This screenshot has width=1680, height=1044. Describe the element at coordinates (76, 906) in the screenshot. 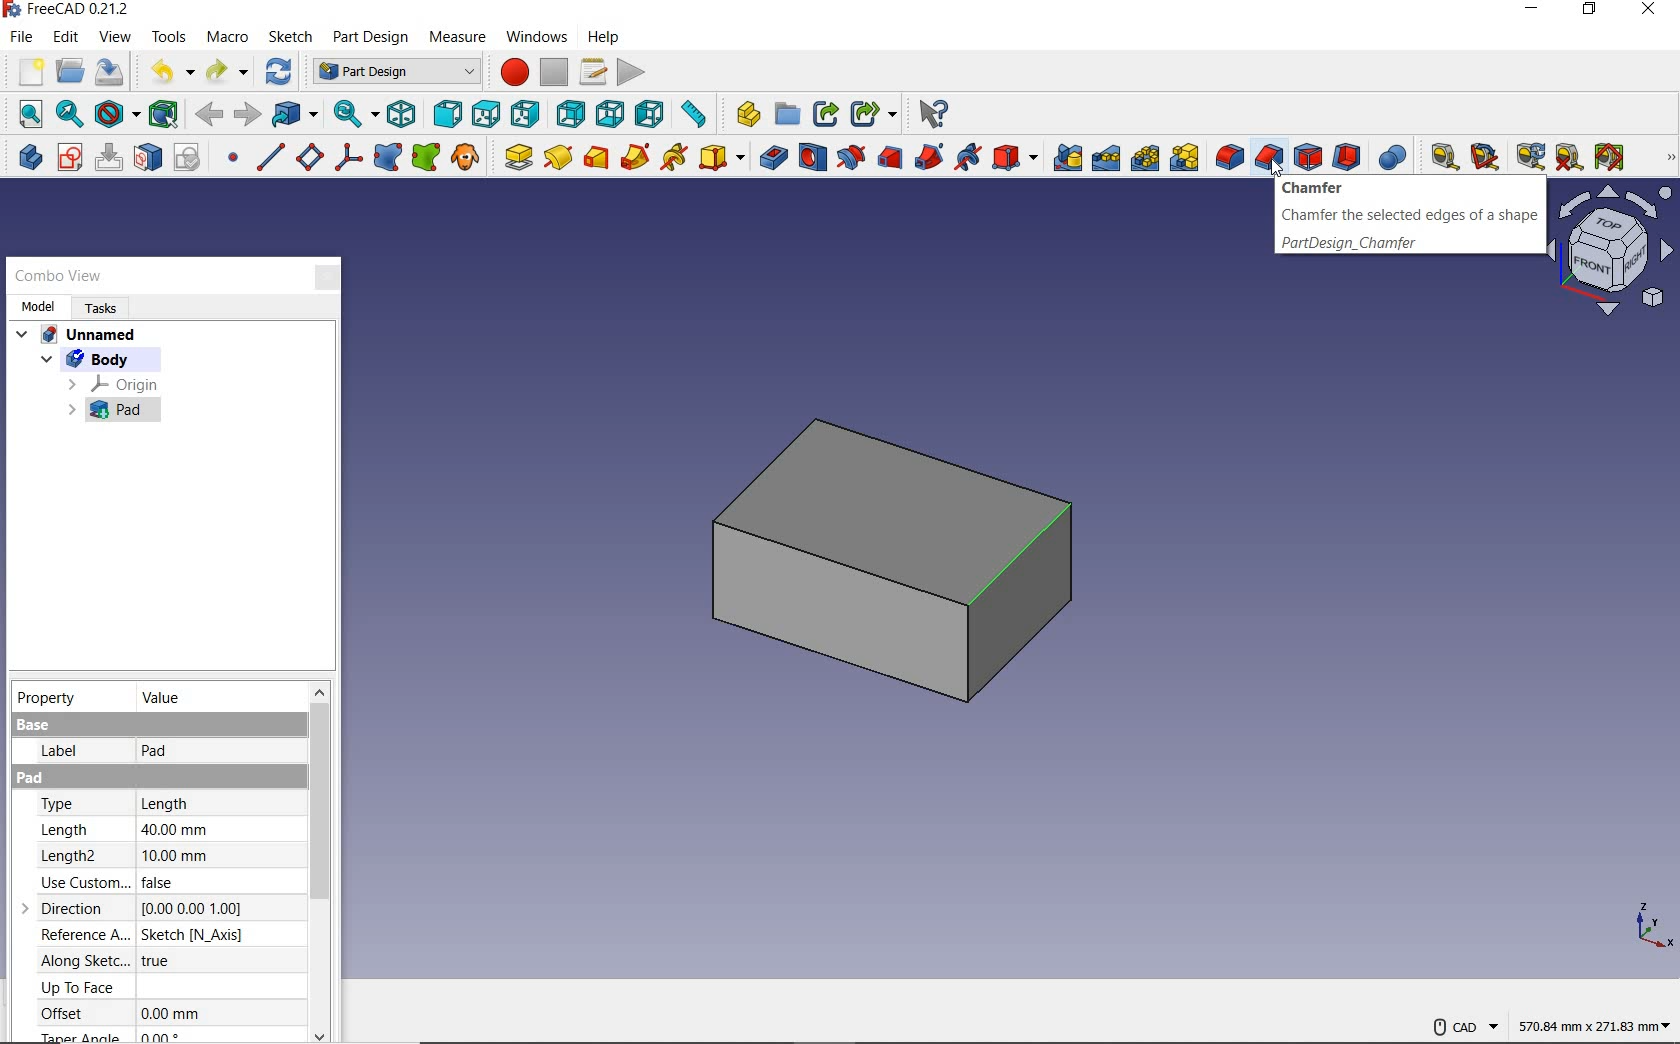

I see `Direction` at that location.